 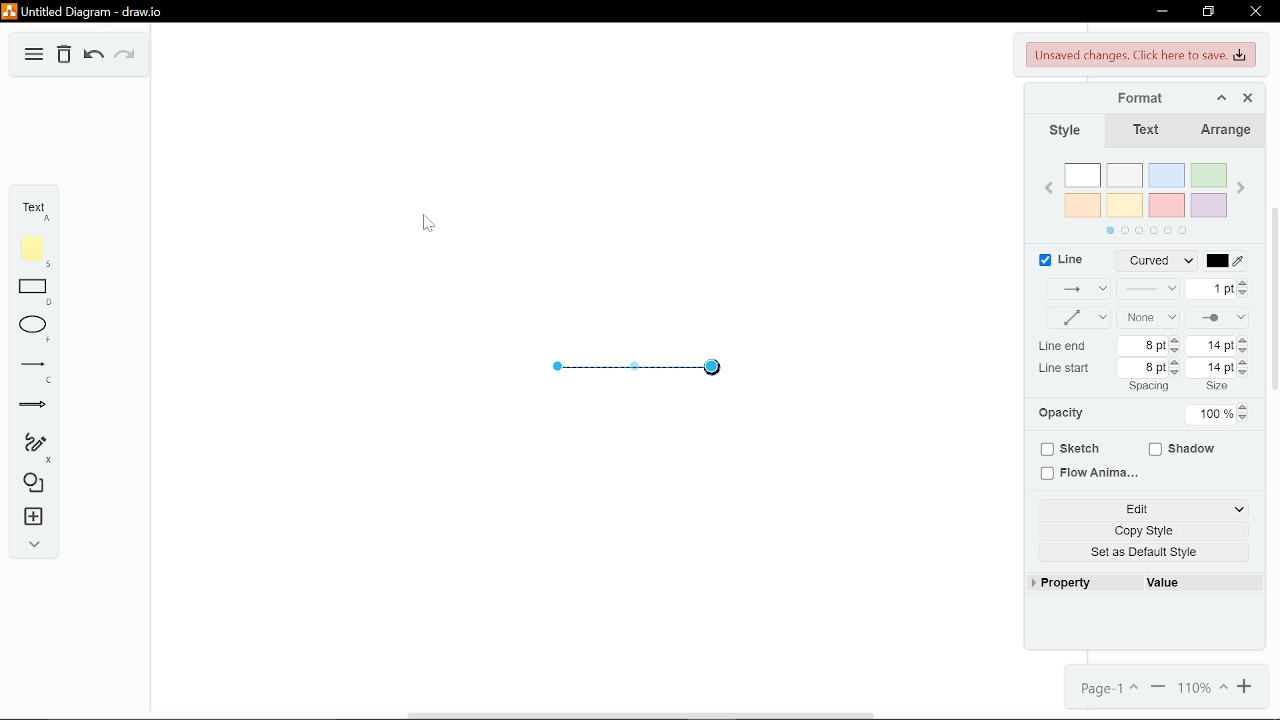 I want to click on Value, so click(x=1198, y=584).